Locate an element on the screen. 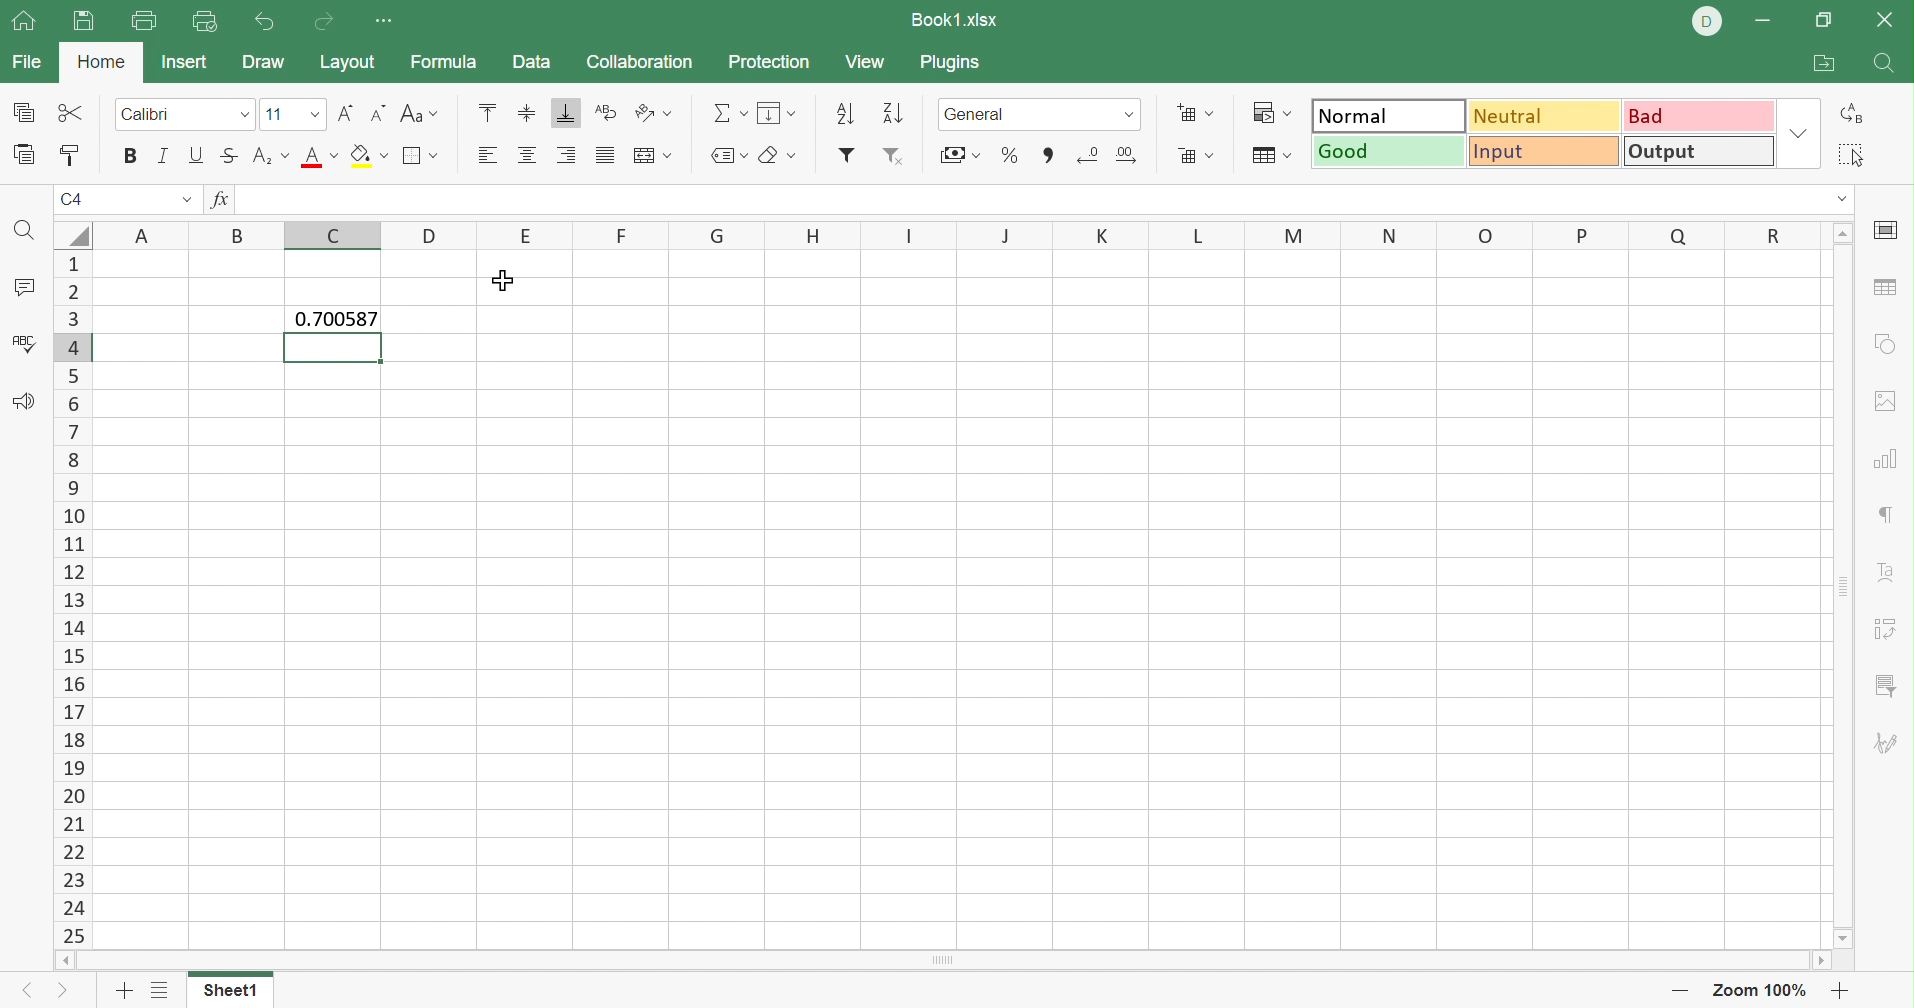 This screenshot has width=1914, height=1008. Cut is located at coordinates (71, 112).